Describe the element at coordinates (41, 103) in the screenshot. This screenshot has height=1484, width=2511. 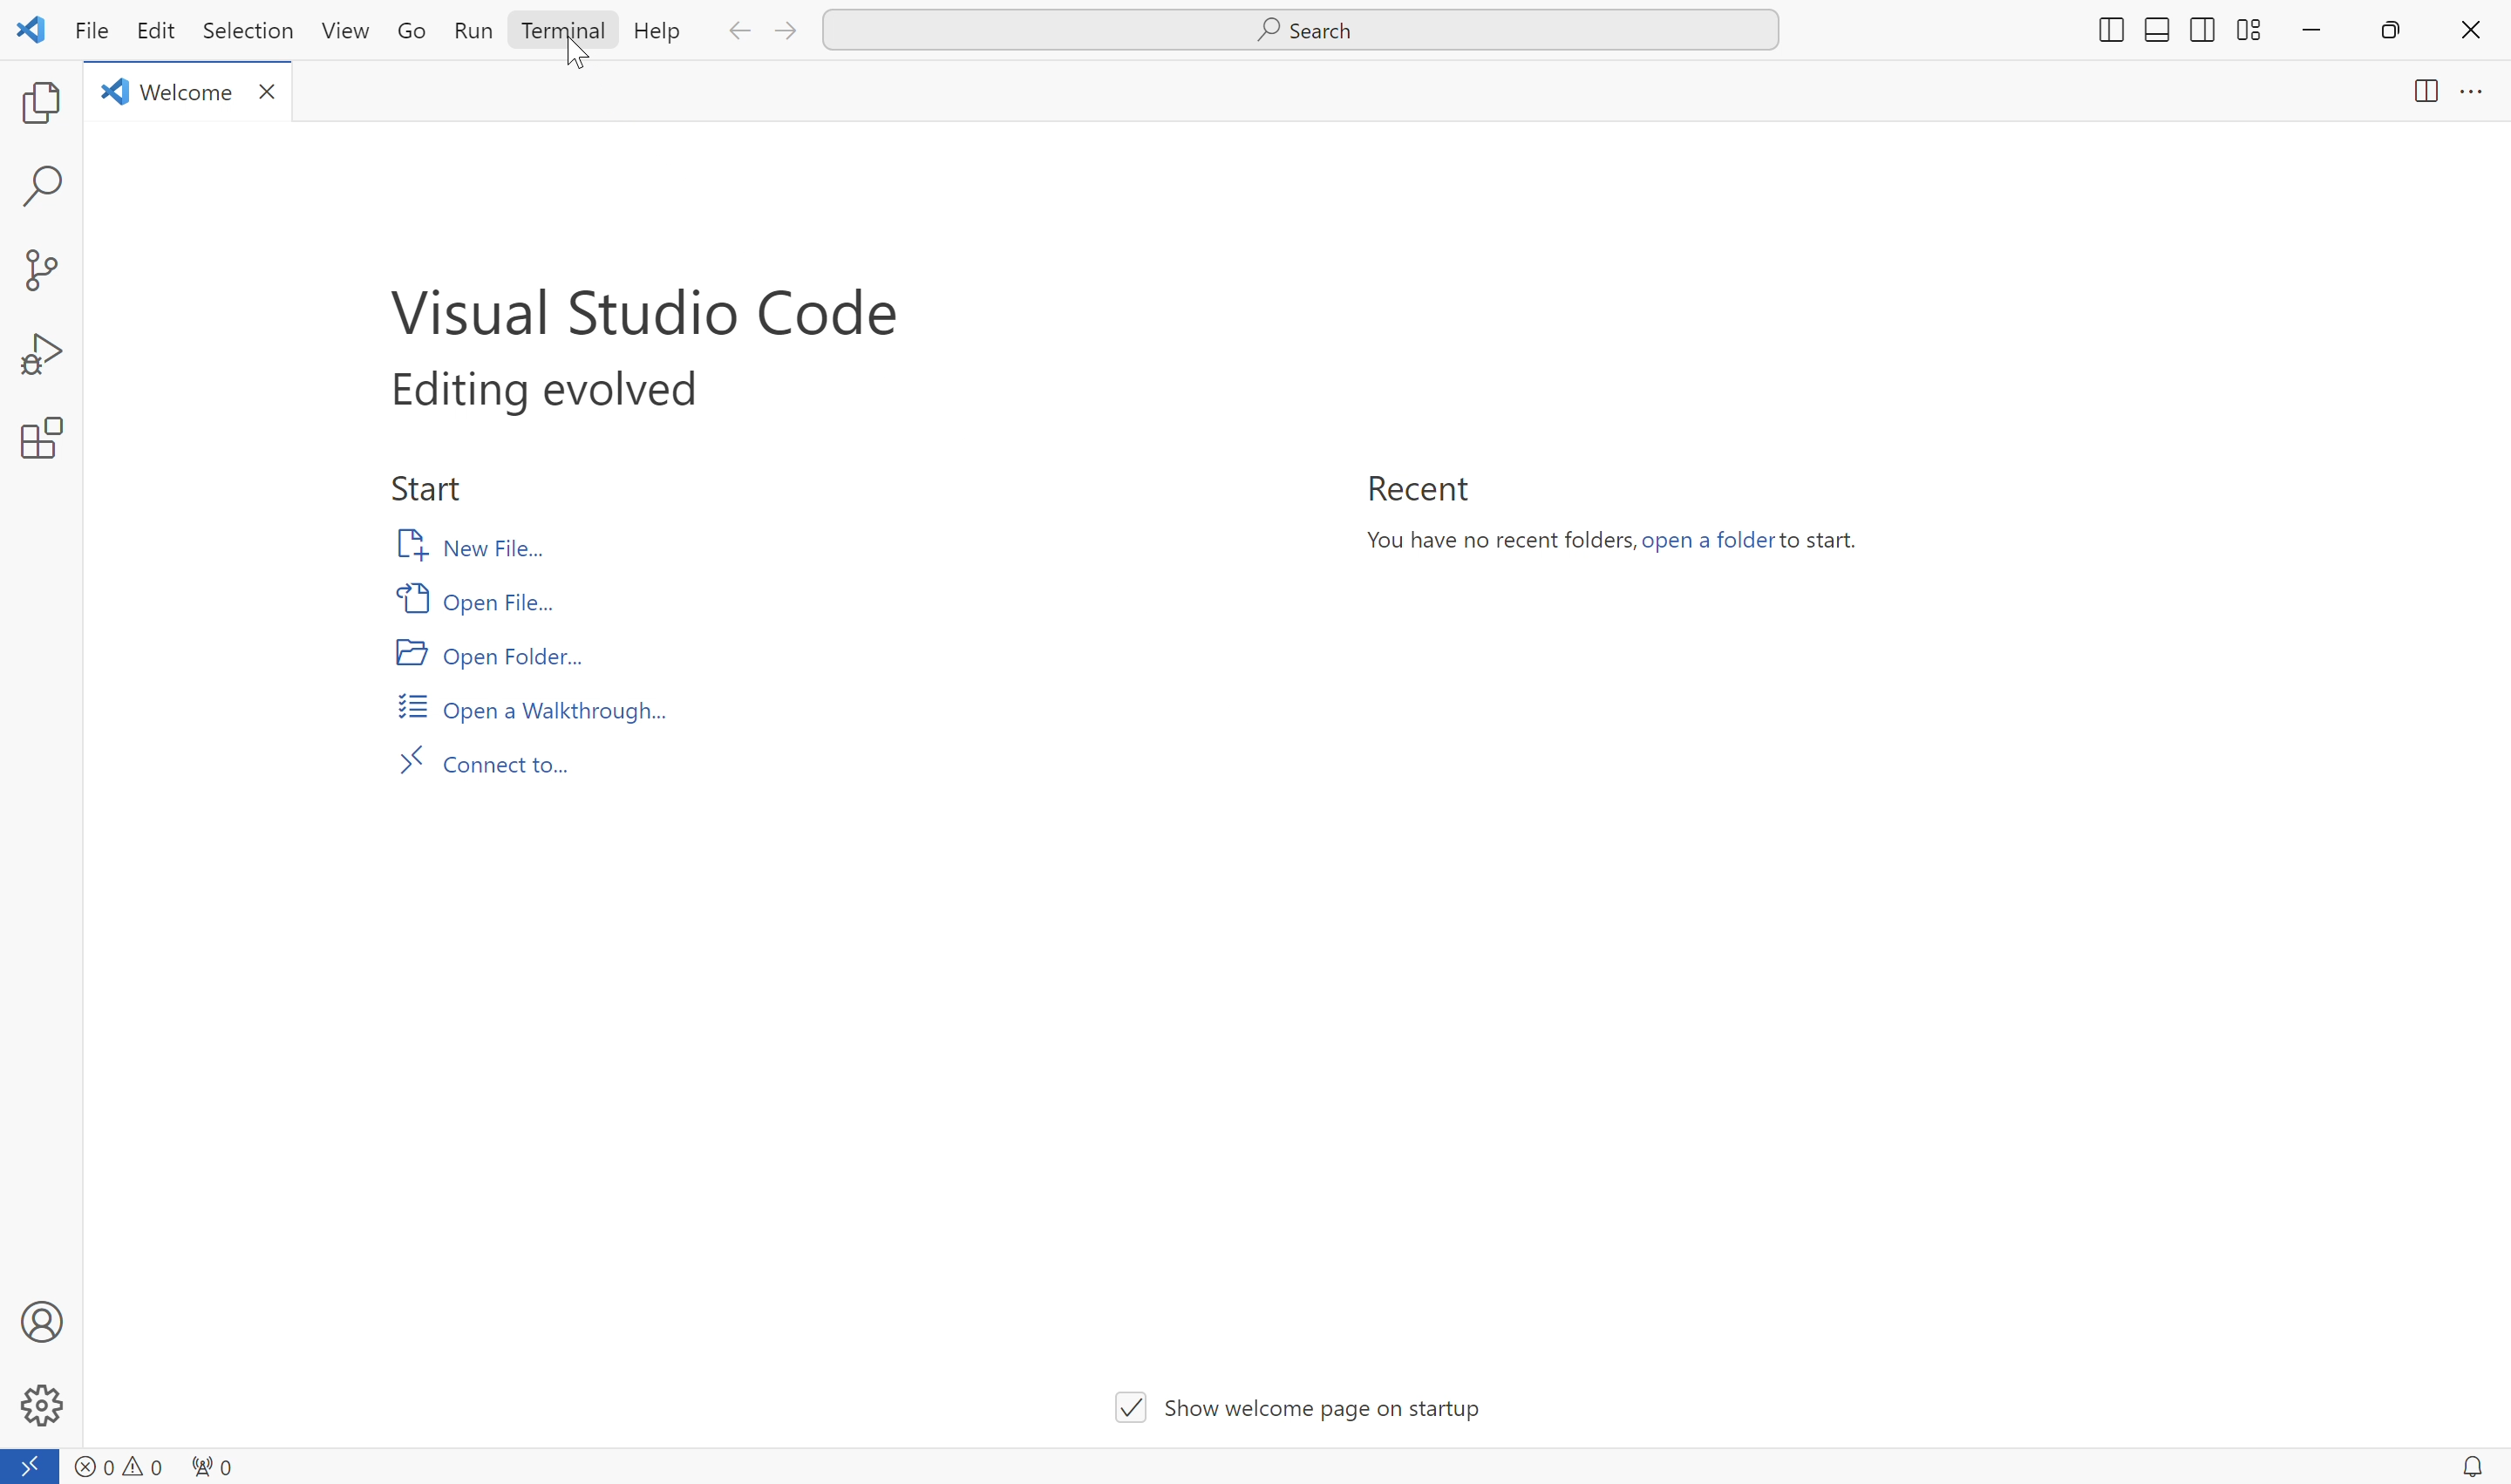
I see `explorer` at that location.